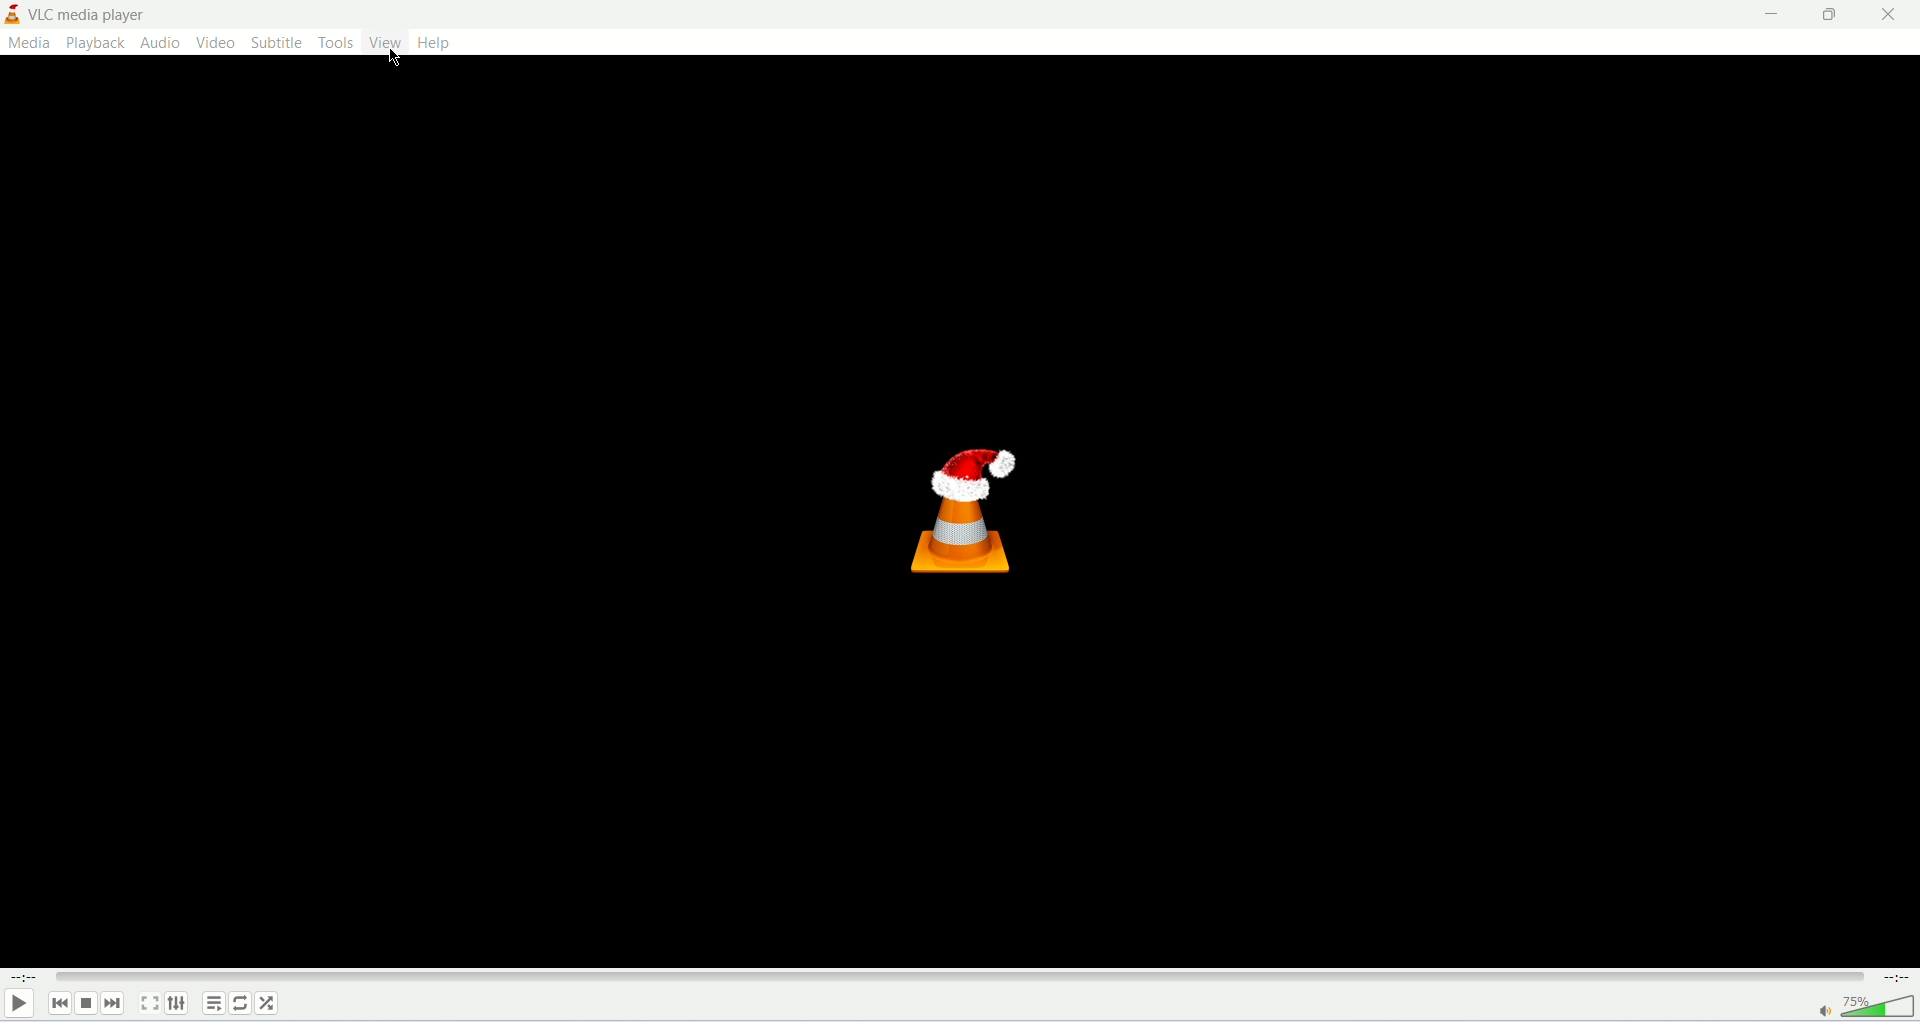 Image resolution: width=1920 pixels, height=1022 pixels. Describe the element at coordinates (1894, 978) in the screenshot. I see `total time` at that location.